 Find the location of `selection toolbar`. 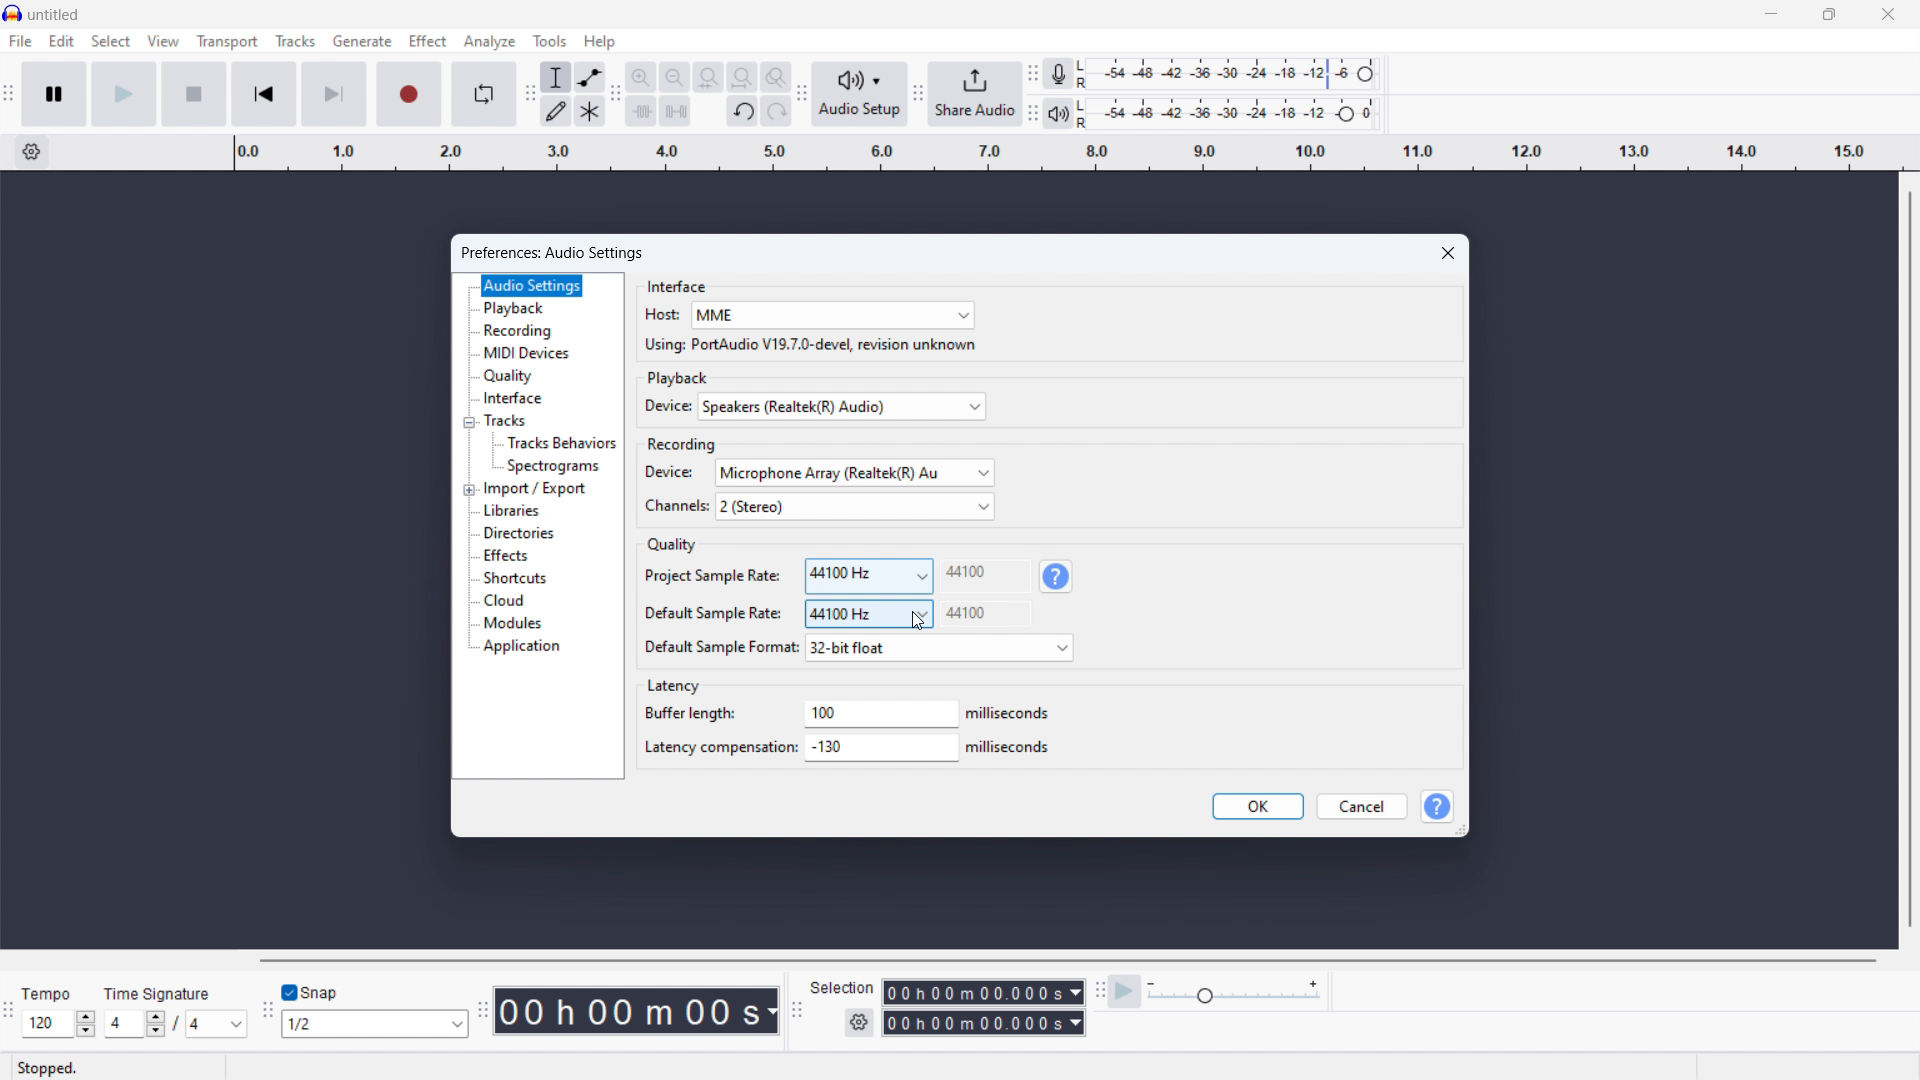

selection toolbar is located at coordinates (797, 1012).